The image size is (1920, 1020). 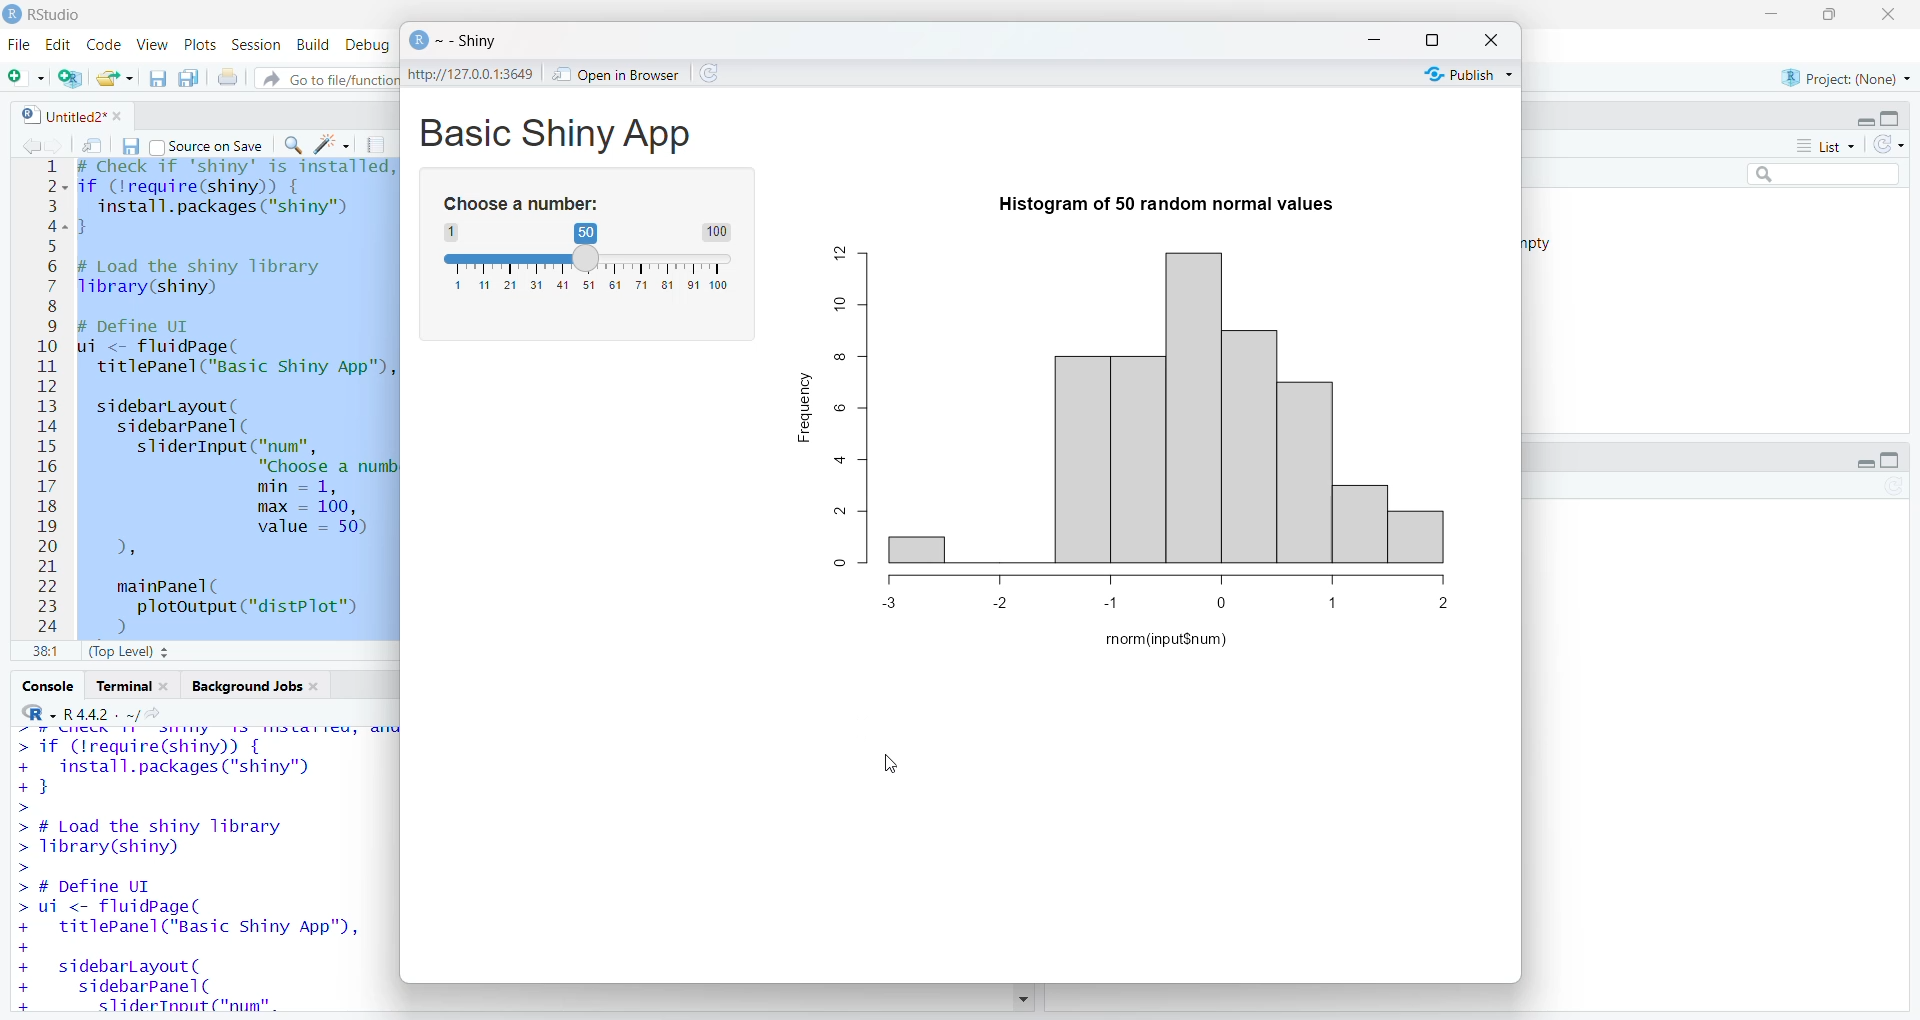 What do you see at coordinates (369, 45) in the screenshot?
I see `Debug` at bounding box center [369, 45].